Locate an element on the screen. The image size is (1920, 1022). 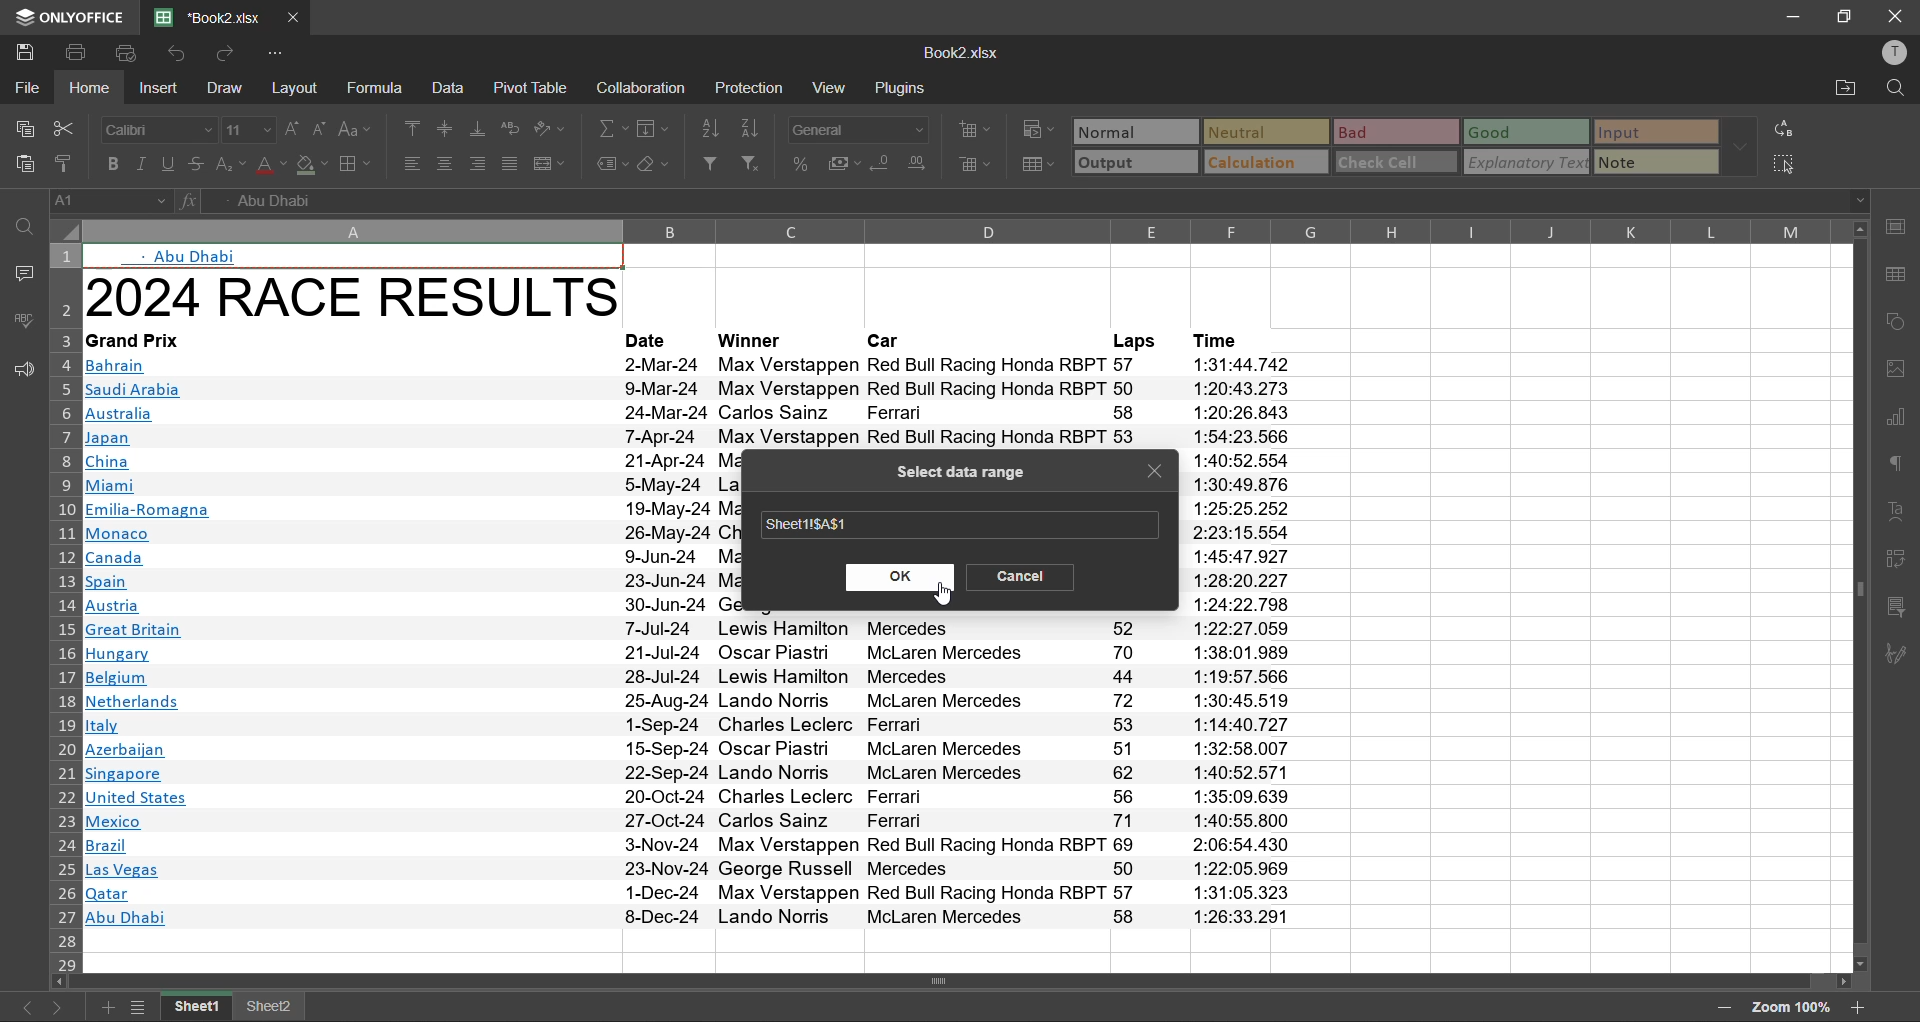
cell address is located at coordinates (109, 200).